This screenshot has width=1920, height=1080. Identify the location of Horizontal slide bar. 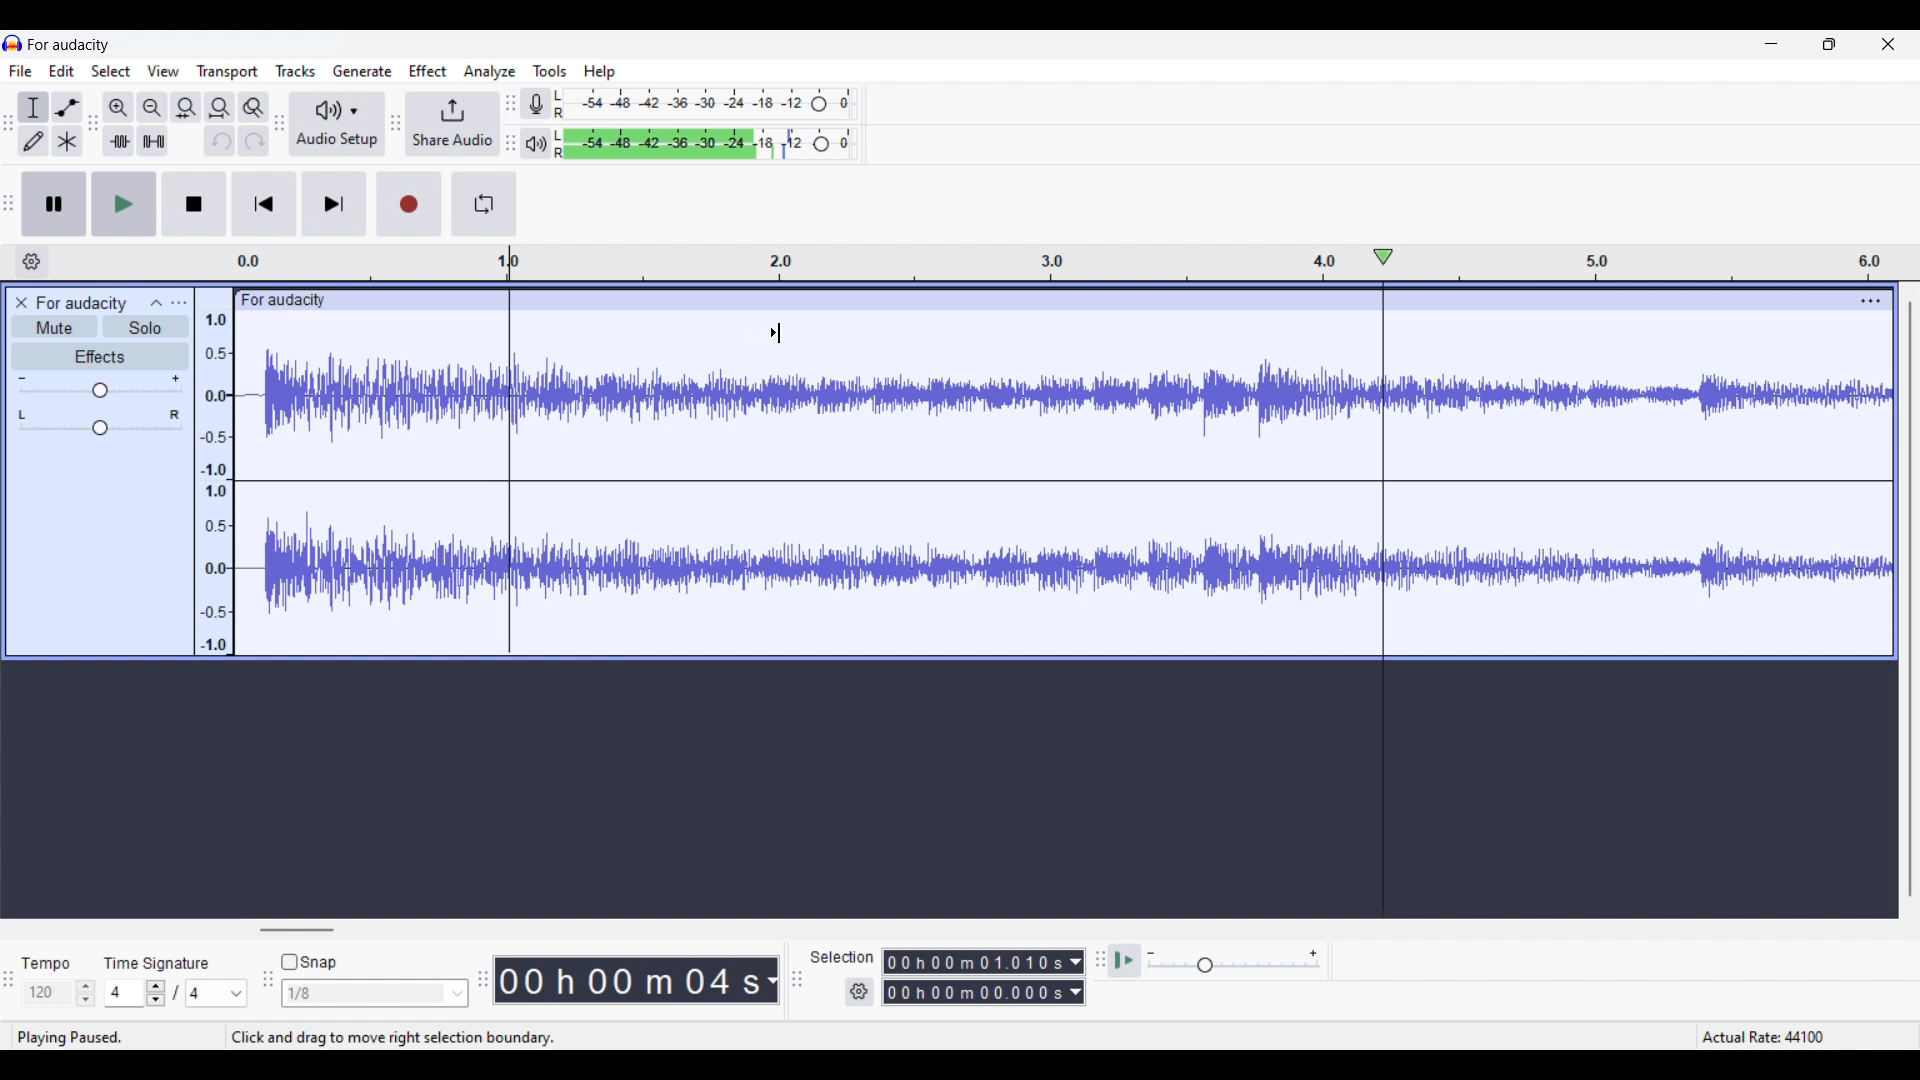
(296, 930).